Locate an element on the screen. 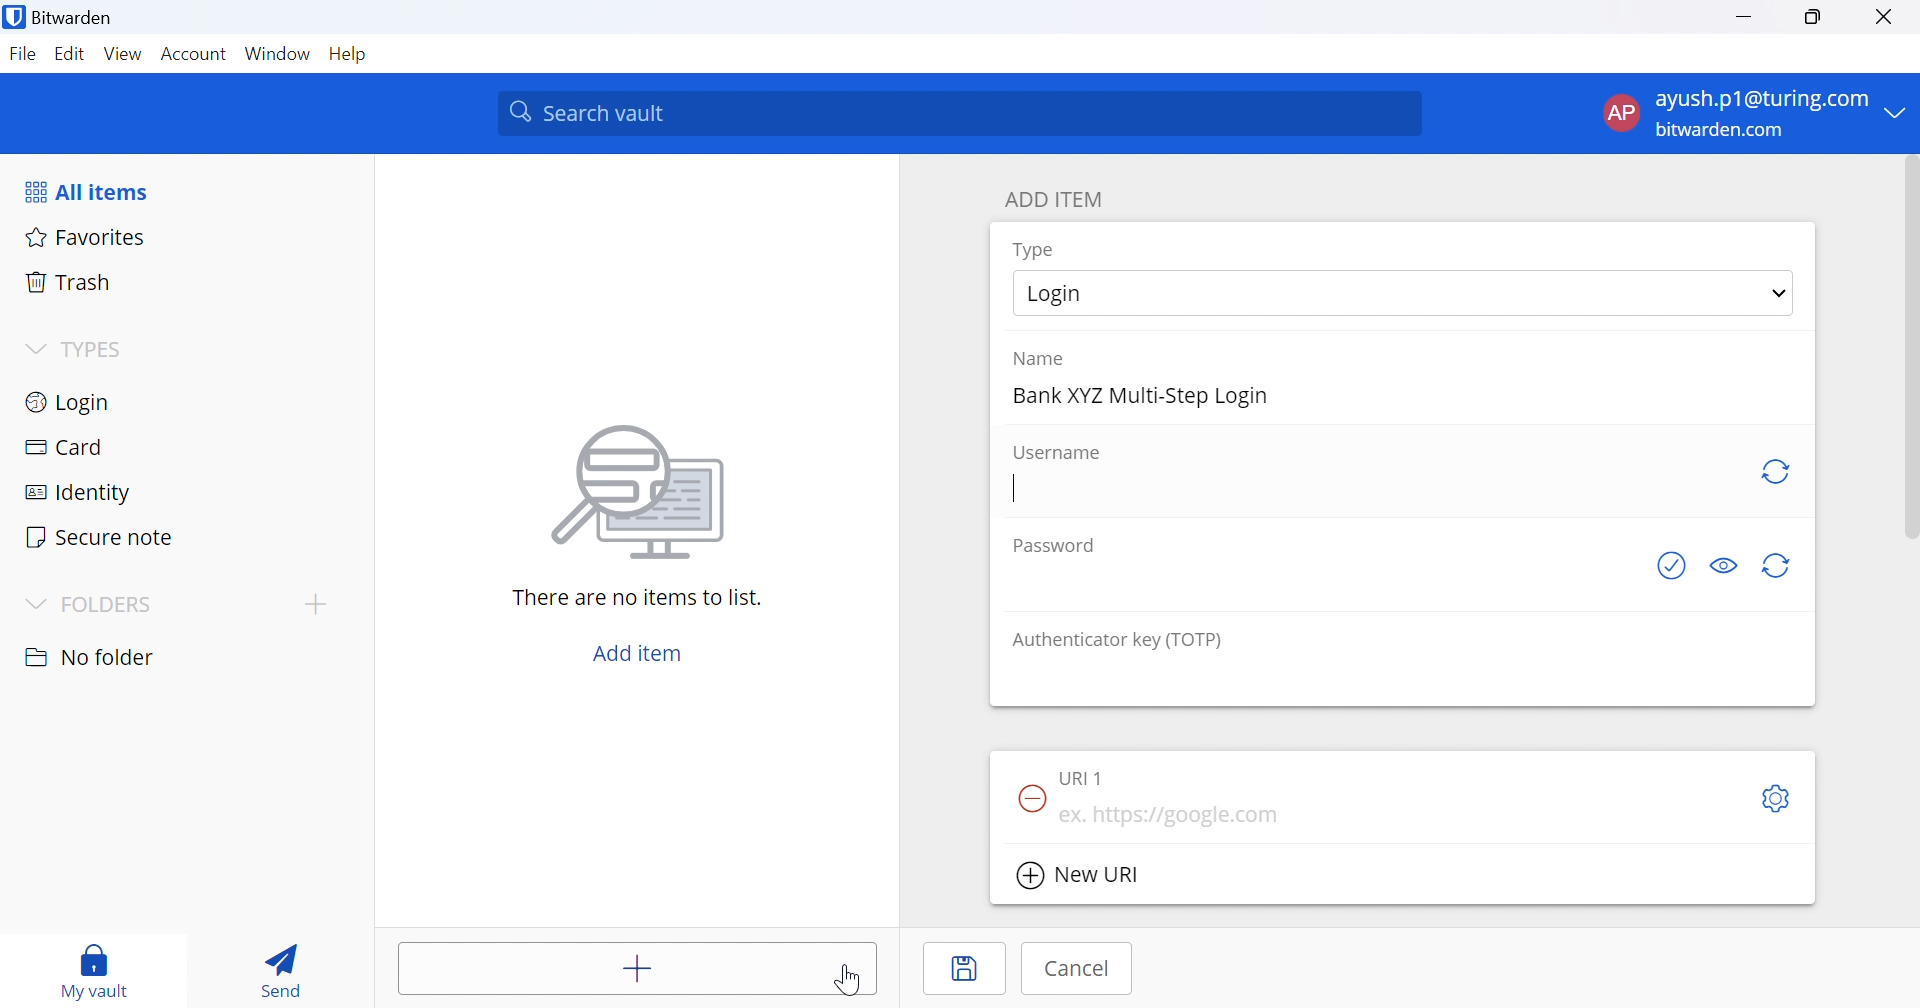  Username is located at coordinates (1059, 453).